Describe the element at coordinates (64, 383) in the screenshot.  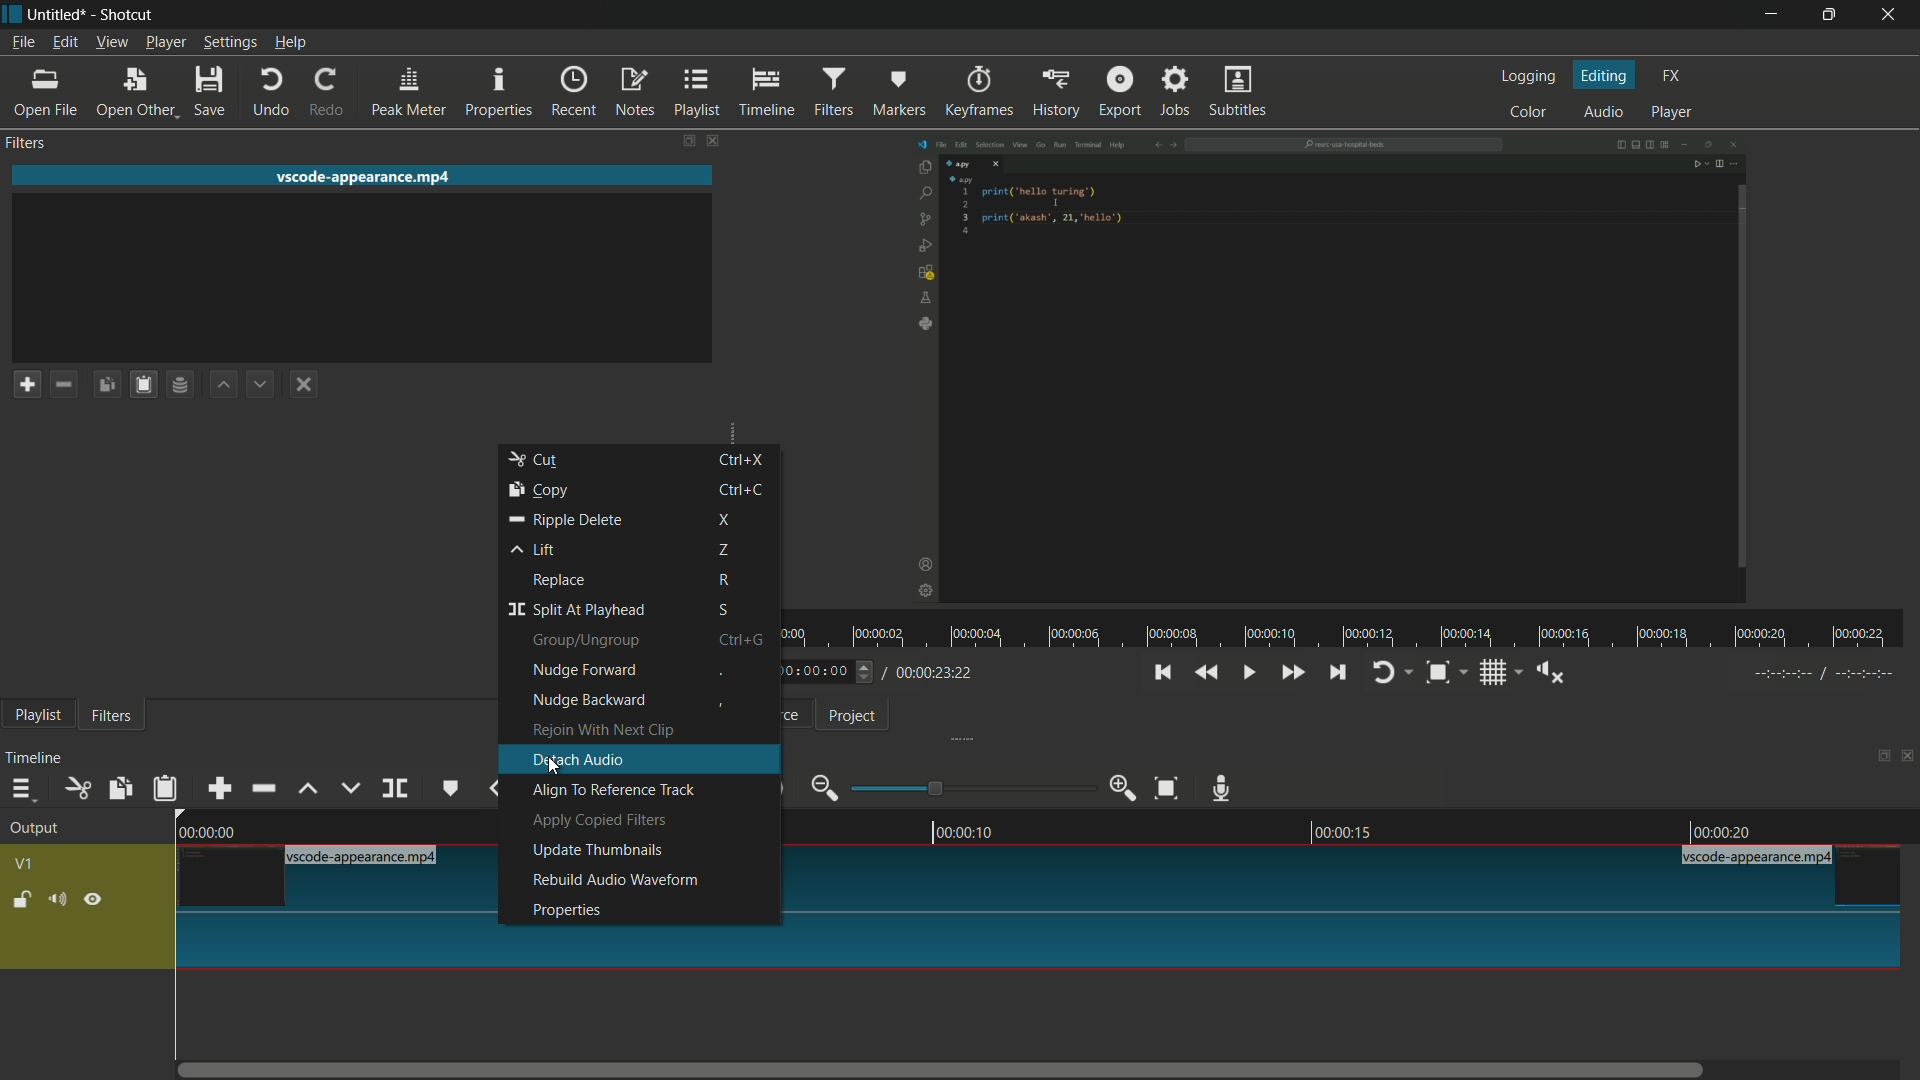
I see `remove a filter` at that location.